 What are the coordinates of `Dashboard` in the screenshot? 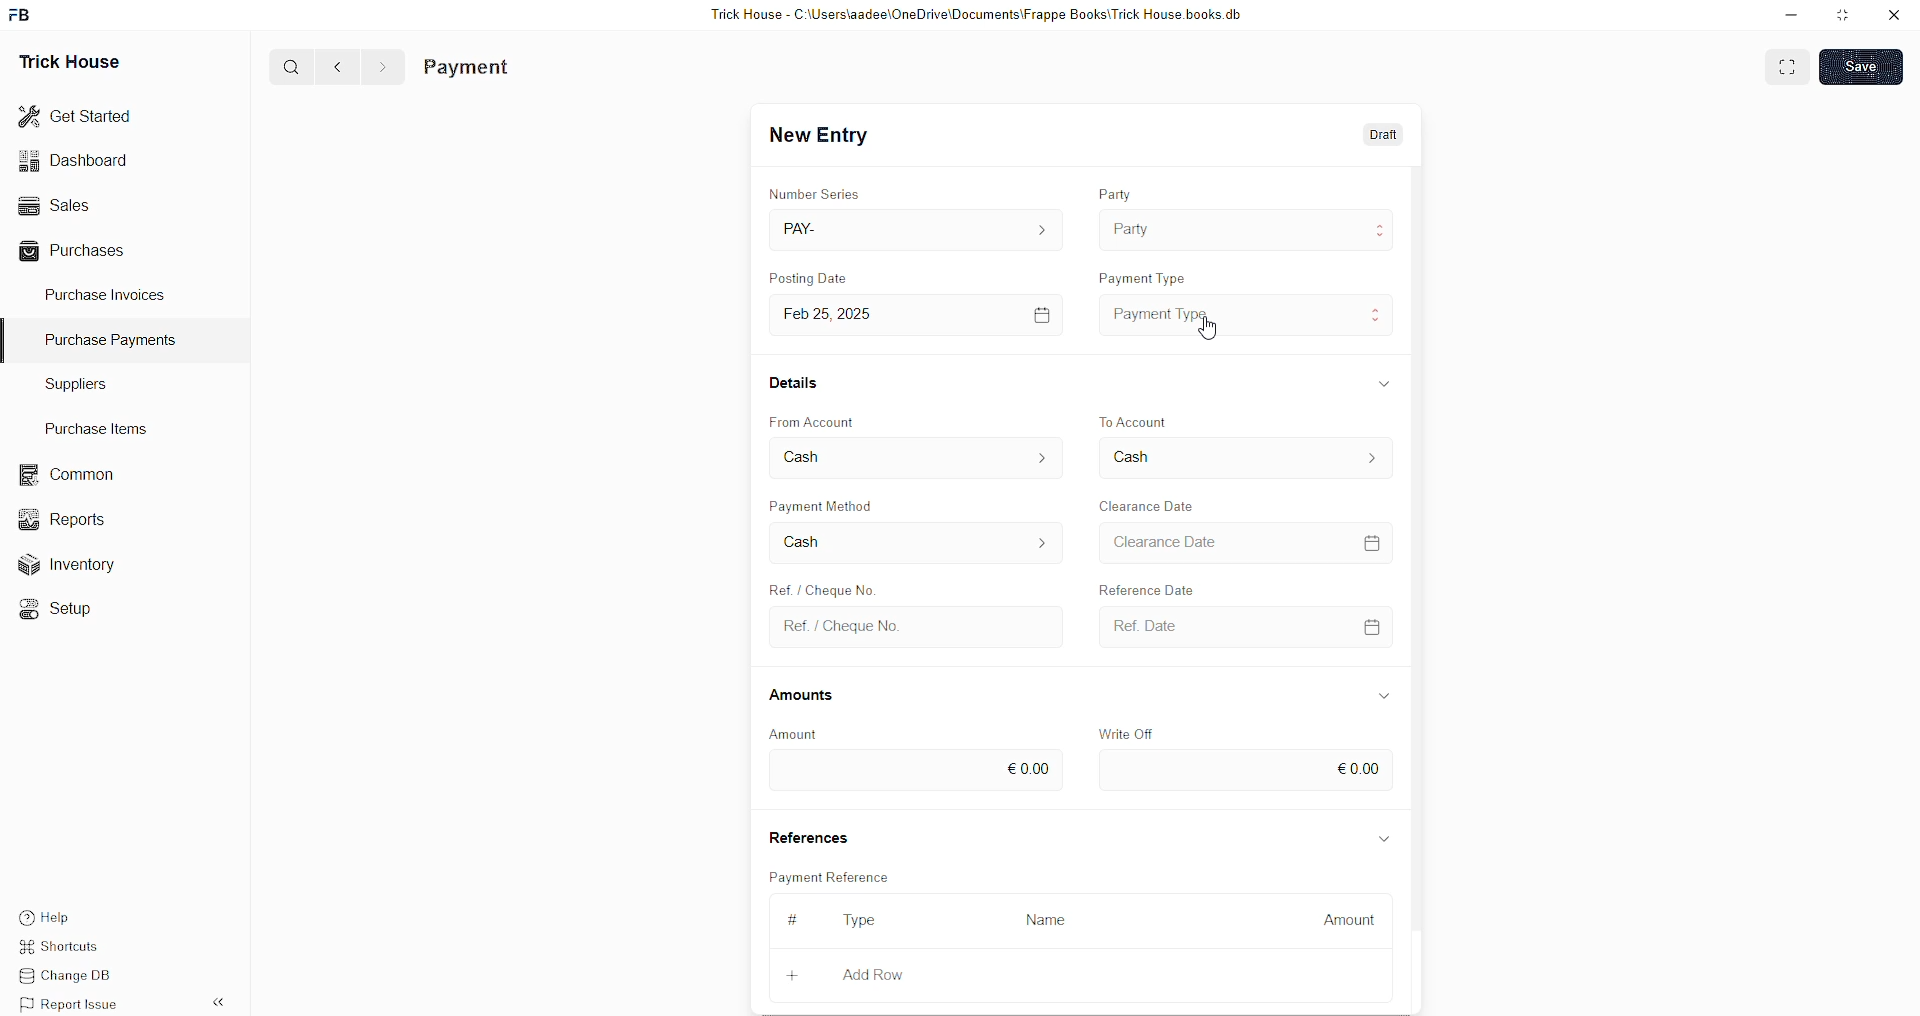 It's located at (78, 160).